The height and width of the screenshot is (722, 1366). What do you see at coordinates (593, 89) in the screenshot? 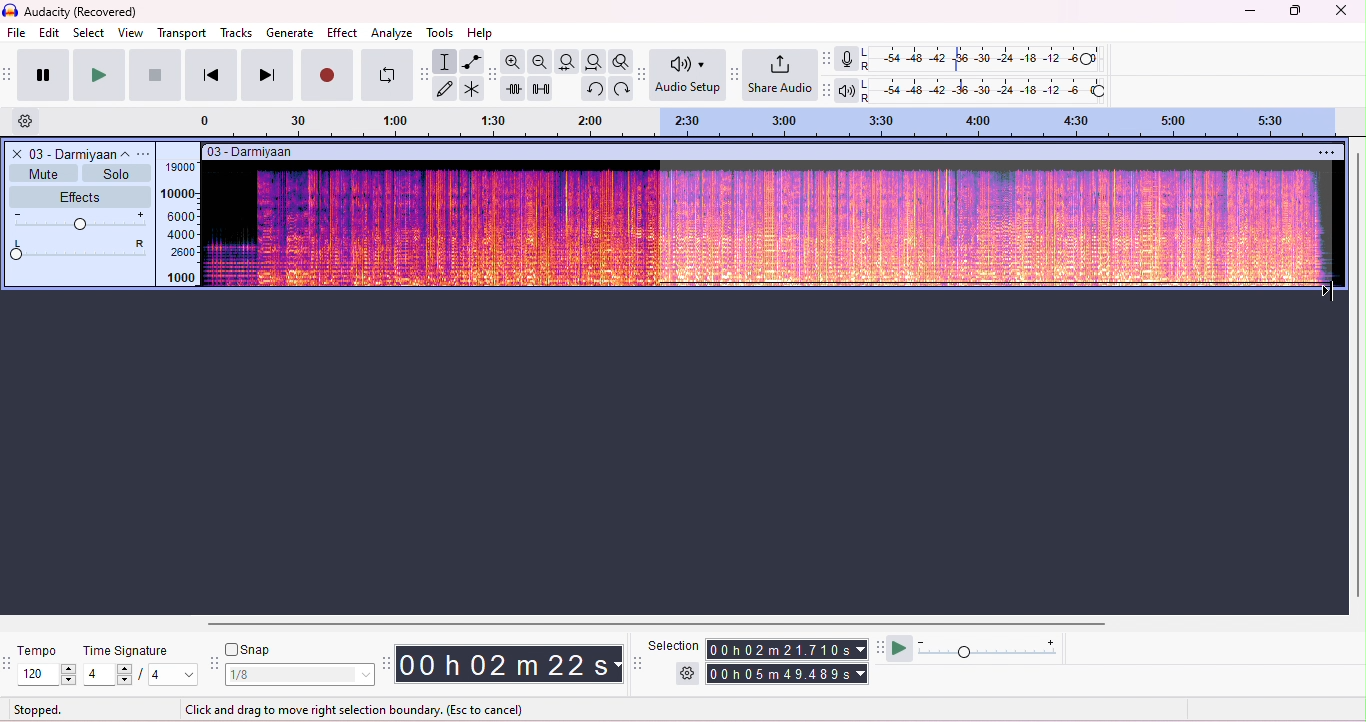
I see `undo` at bounding box center [593, 89].